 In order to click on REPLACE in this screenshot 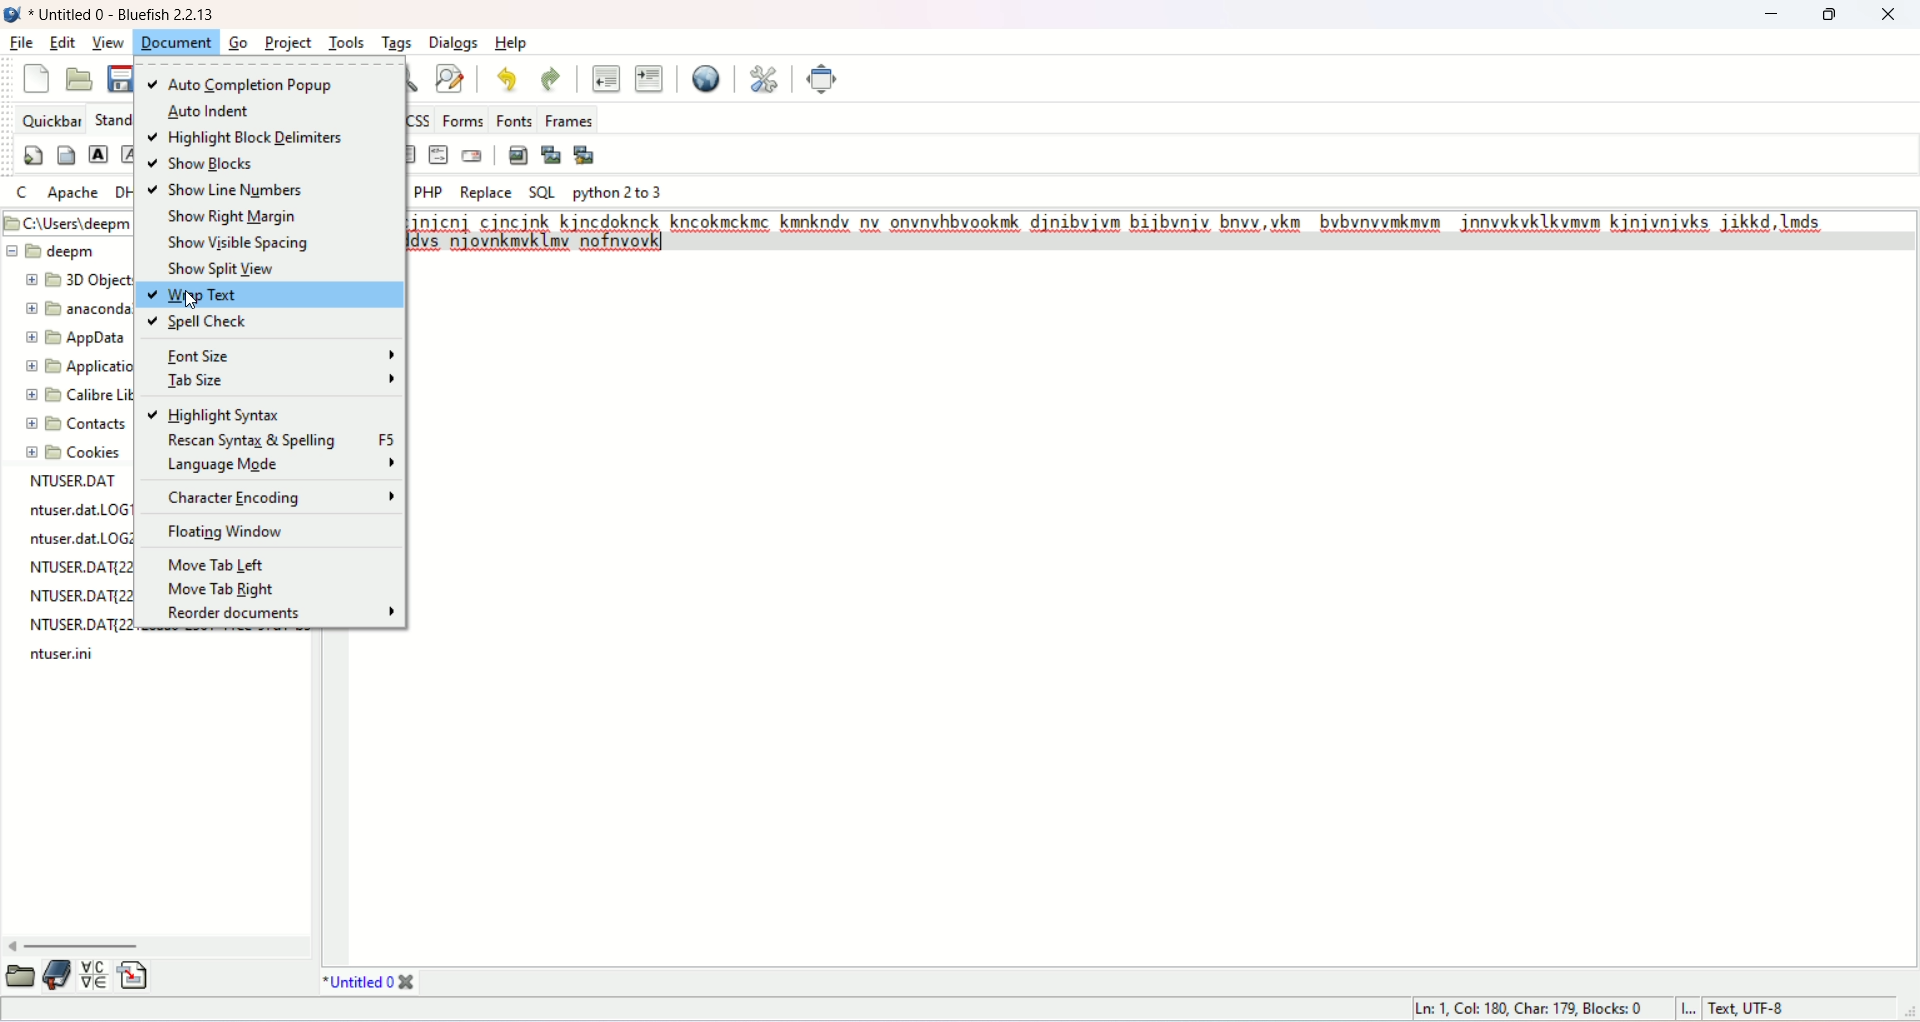, I will do `click(487, 192)`.